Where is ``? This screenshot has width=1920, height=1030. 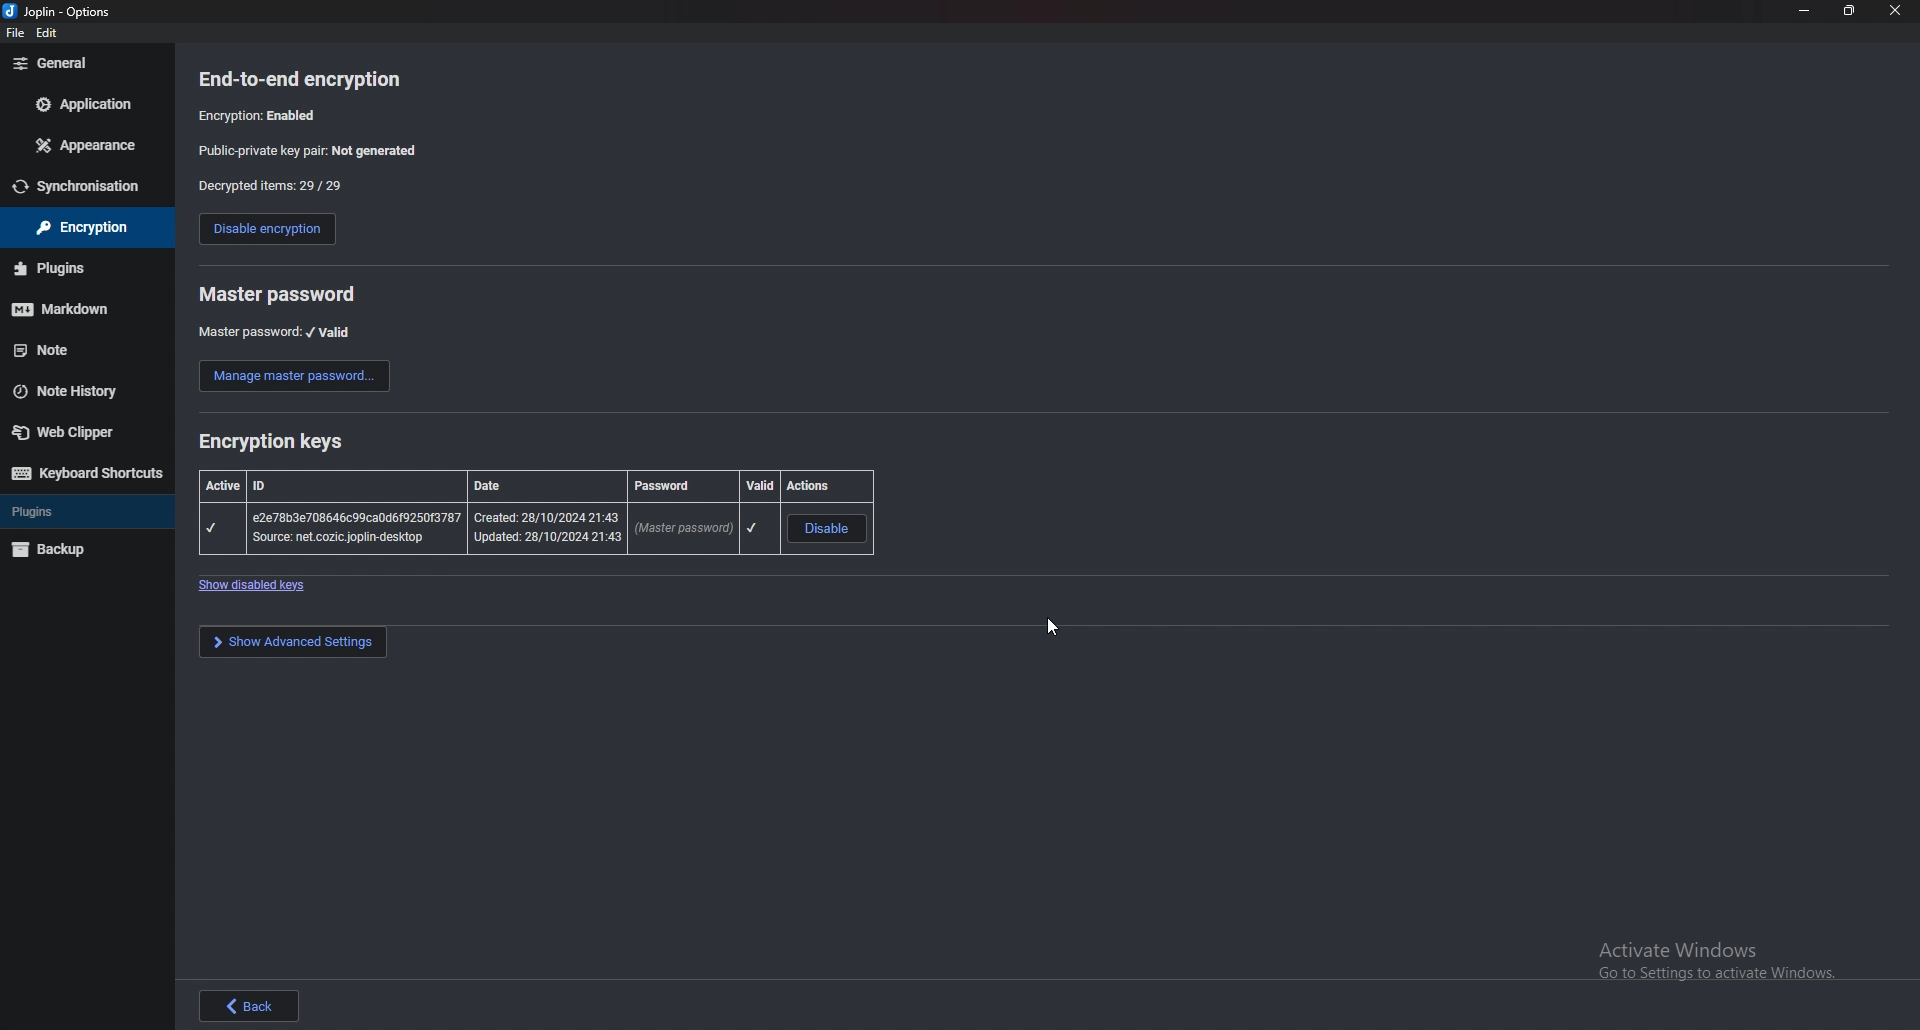
 is located at coordinates (35, 511).